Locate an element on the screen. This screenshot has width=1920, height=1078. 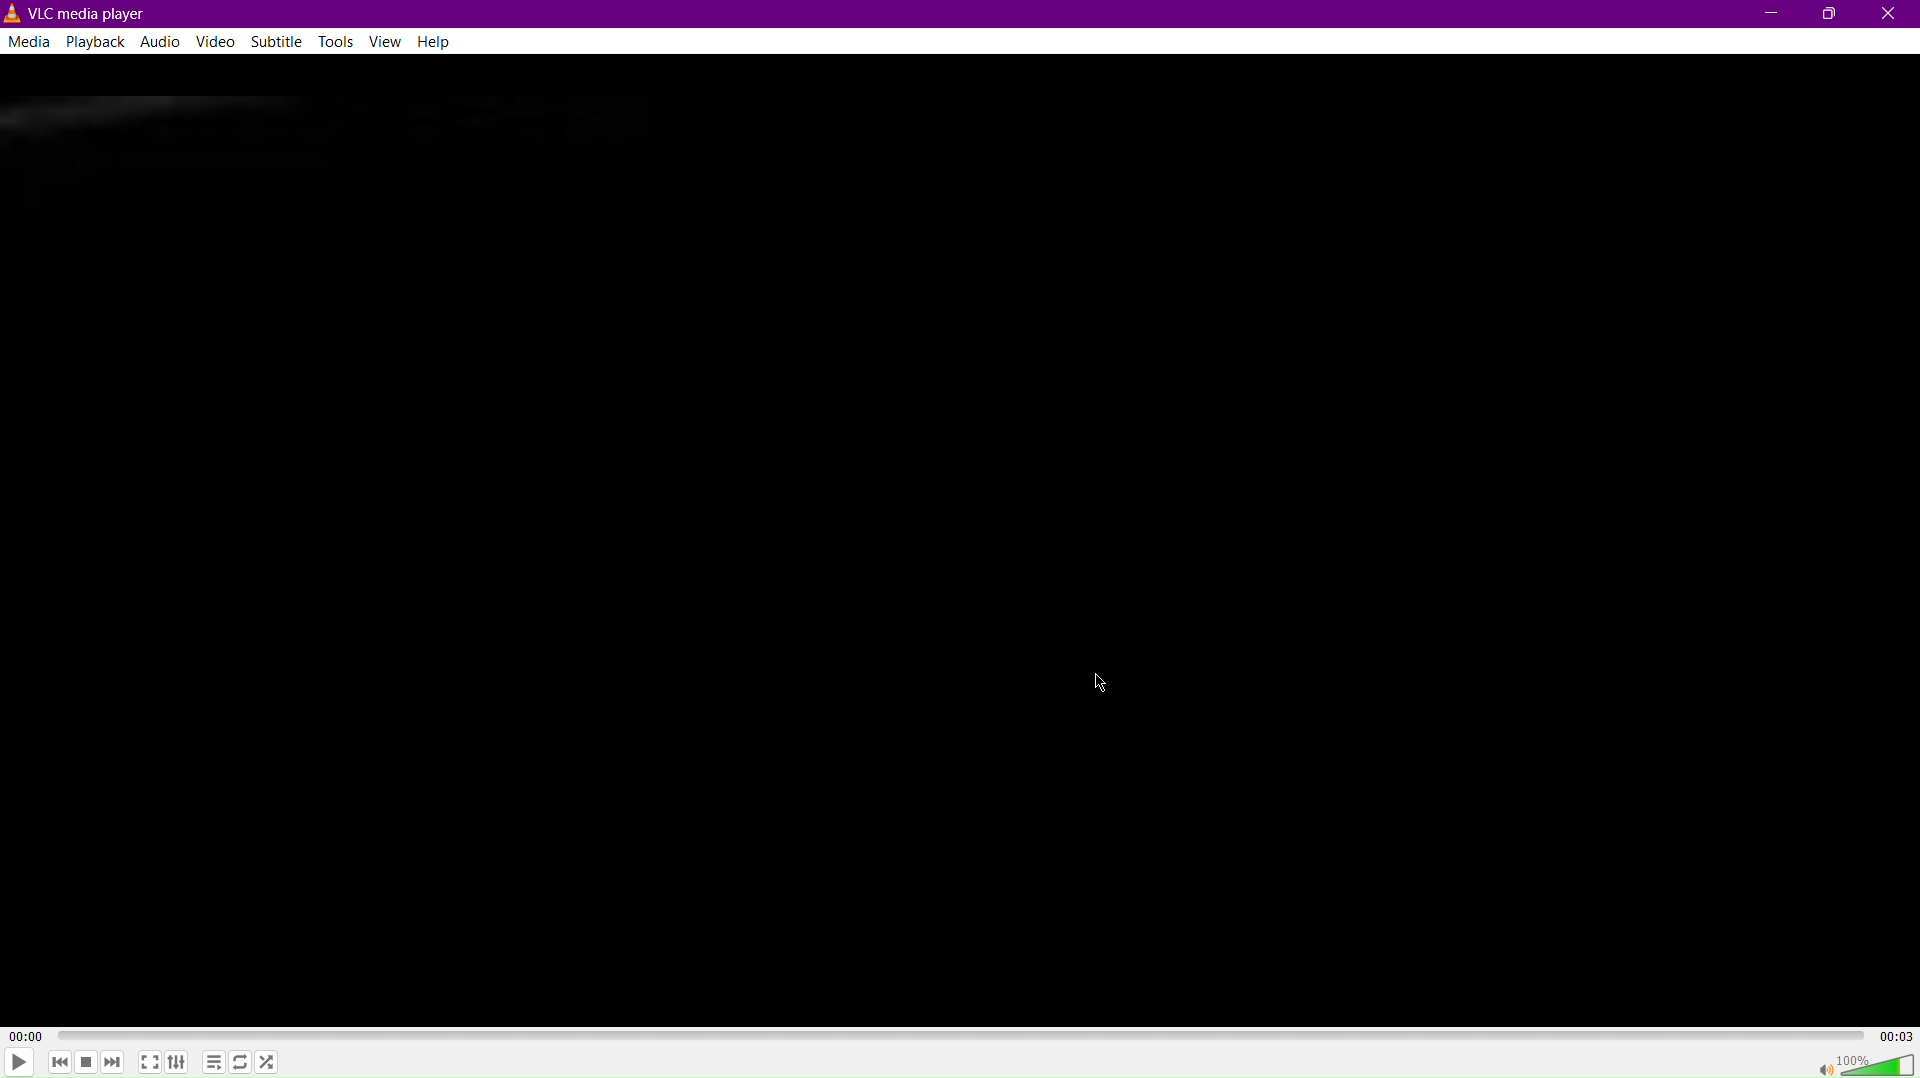
timeline is located at coordinates (961, 1035).